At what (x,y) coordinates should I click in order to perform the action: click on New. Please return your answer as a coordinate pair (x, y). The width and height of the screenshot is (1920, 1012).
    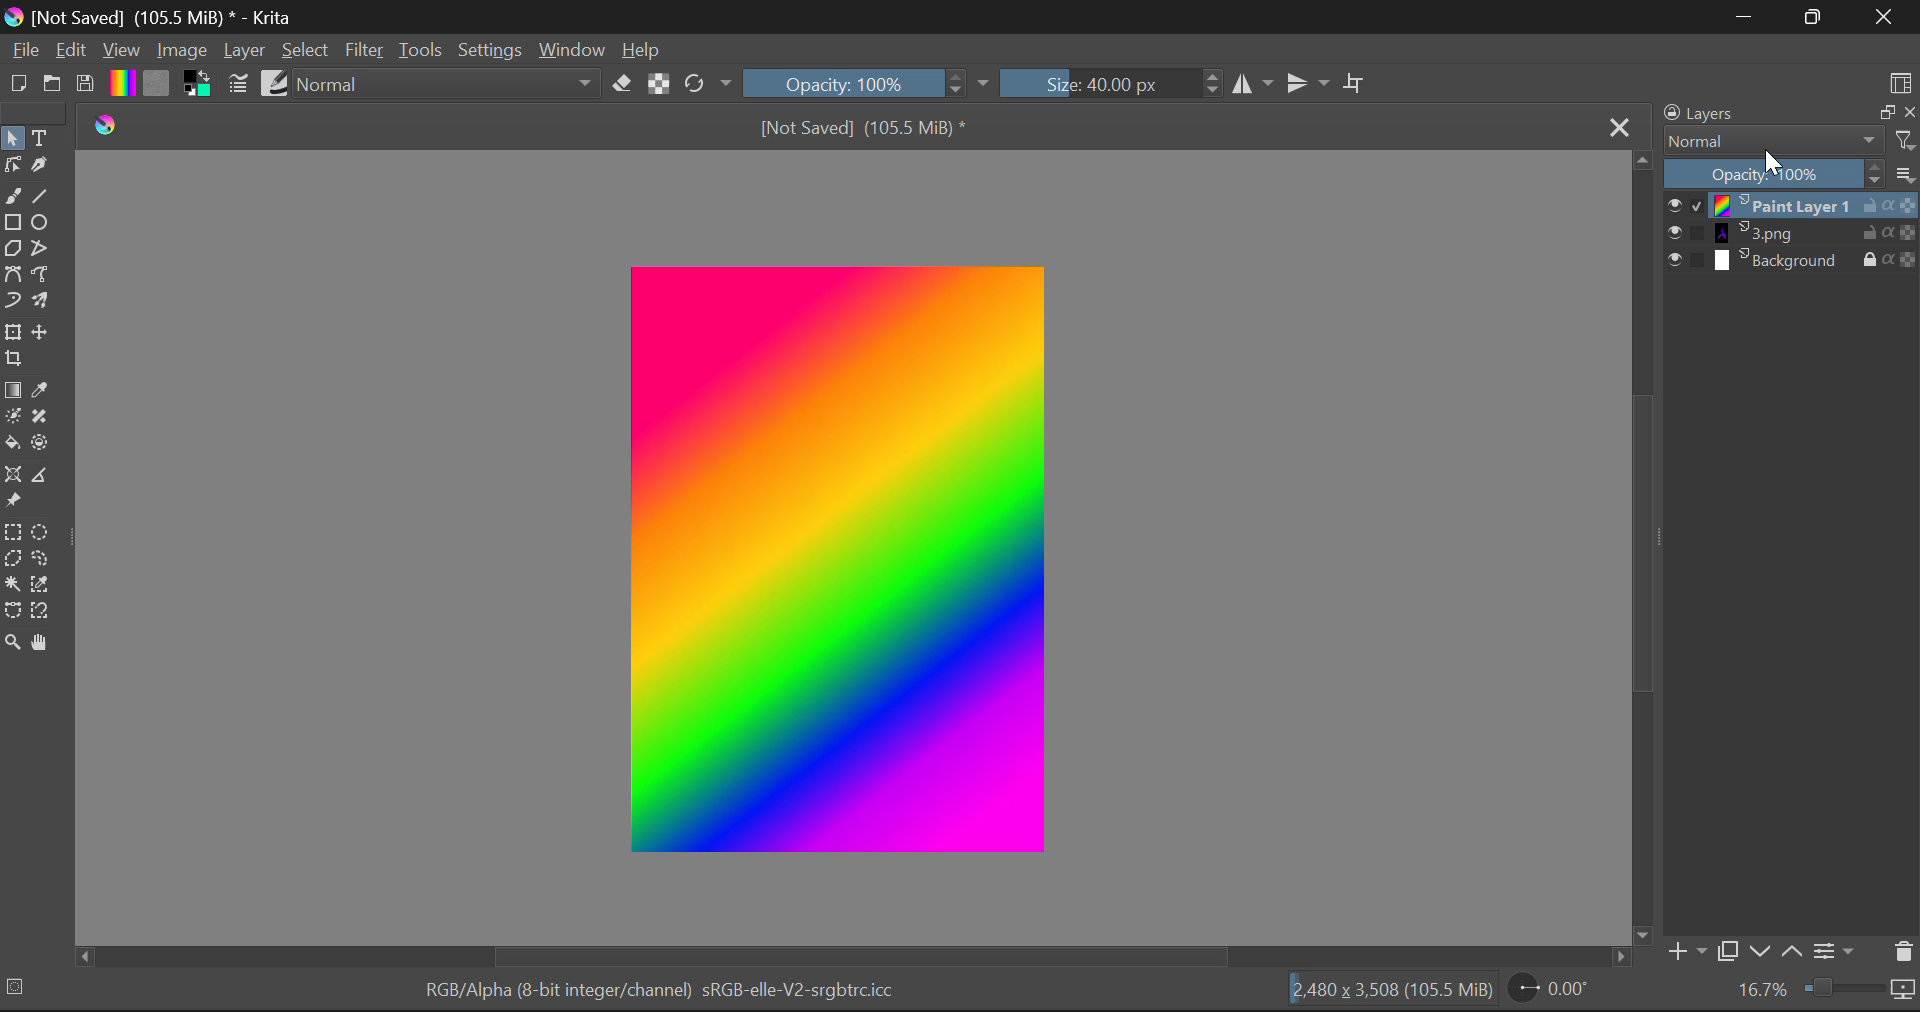
    Looking at the image, I should click on (19, 85).